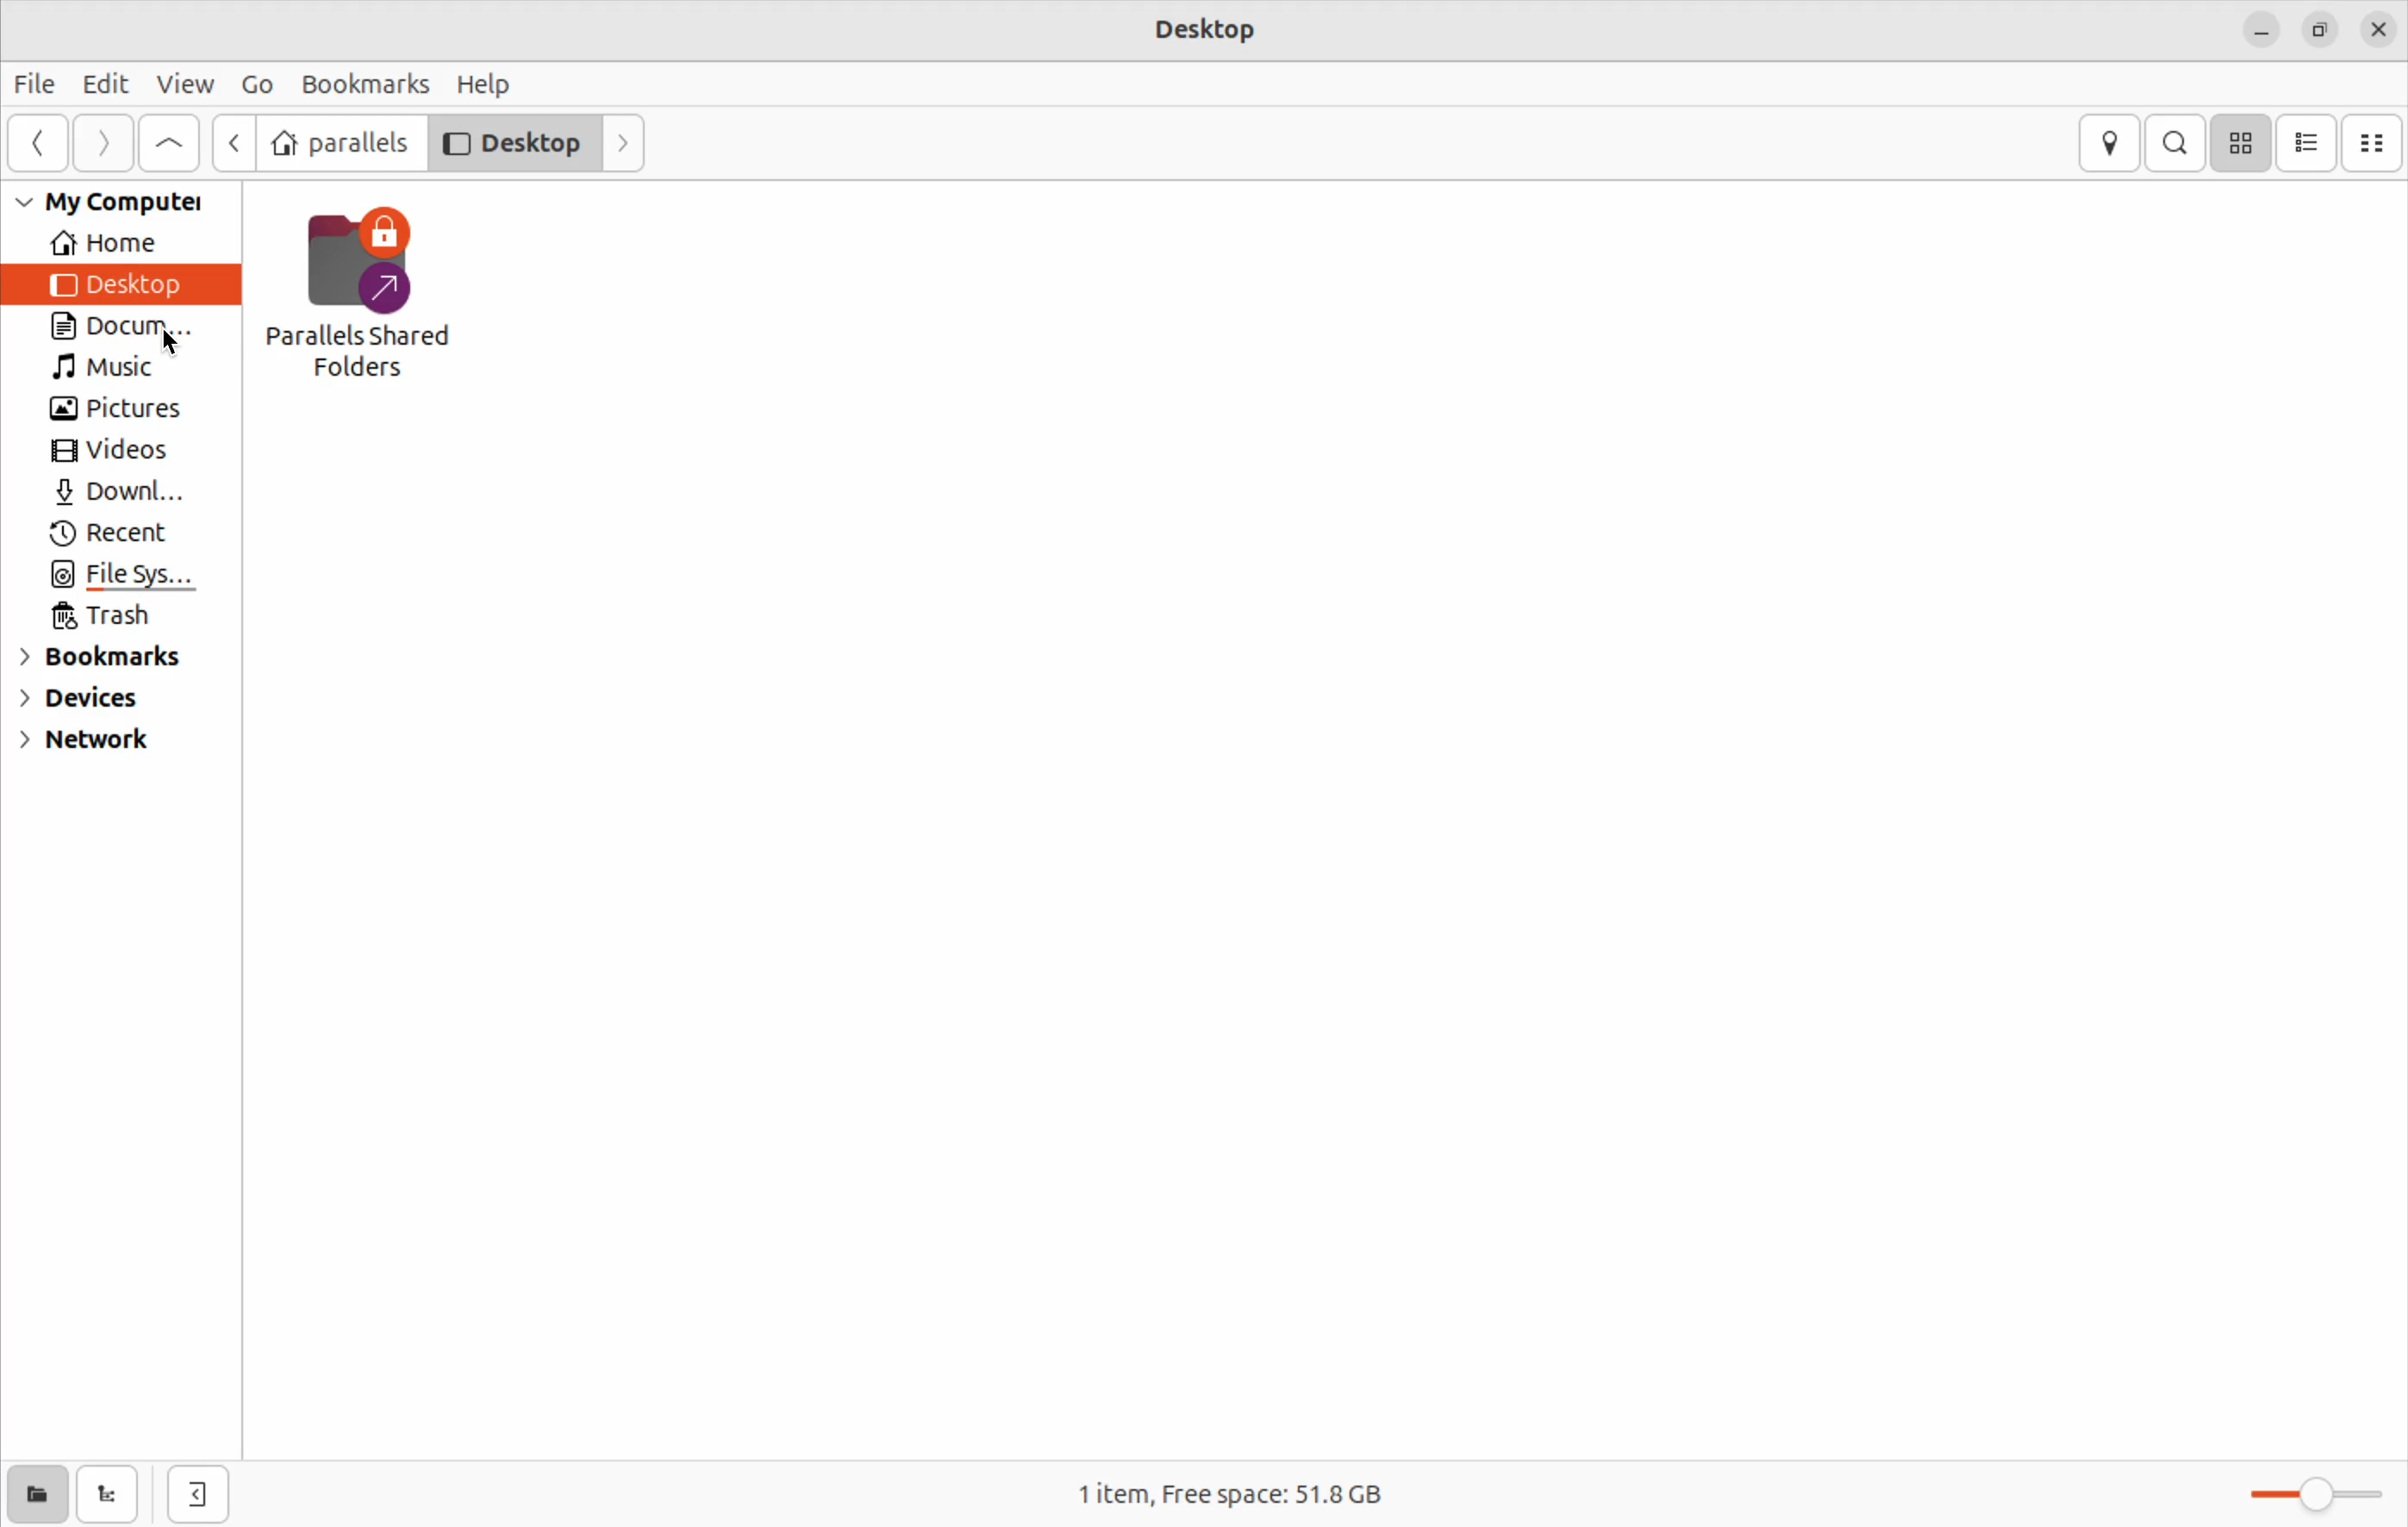  I want to click on close editor, so click(196, 1495).